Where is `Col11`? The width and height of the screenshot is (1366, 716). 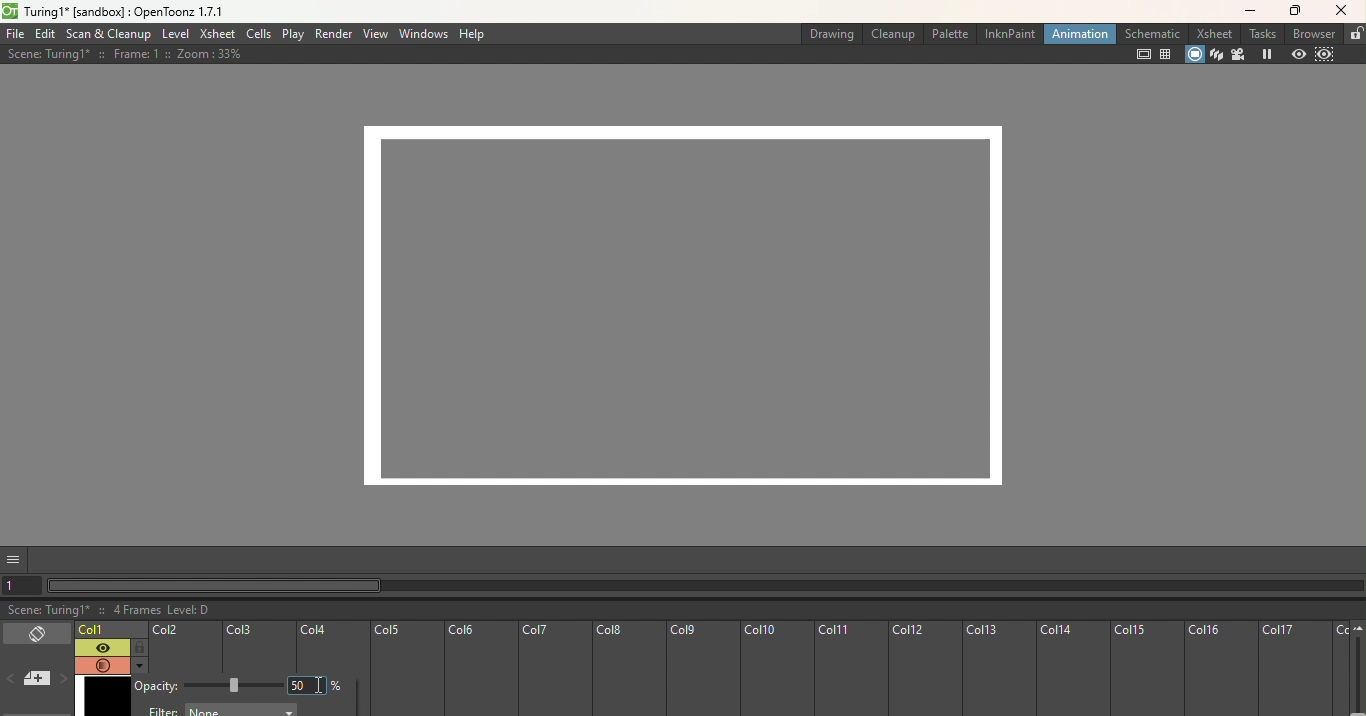
Col11 is located at coordinates (851, 670).